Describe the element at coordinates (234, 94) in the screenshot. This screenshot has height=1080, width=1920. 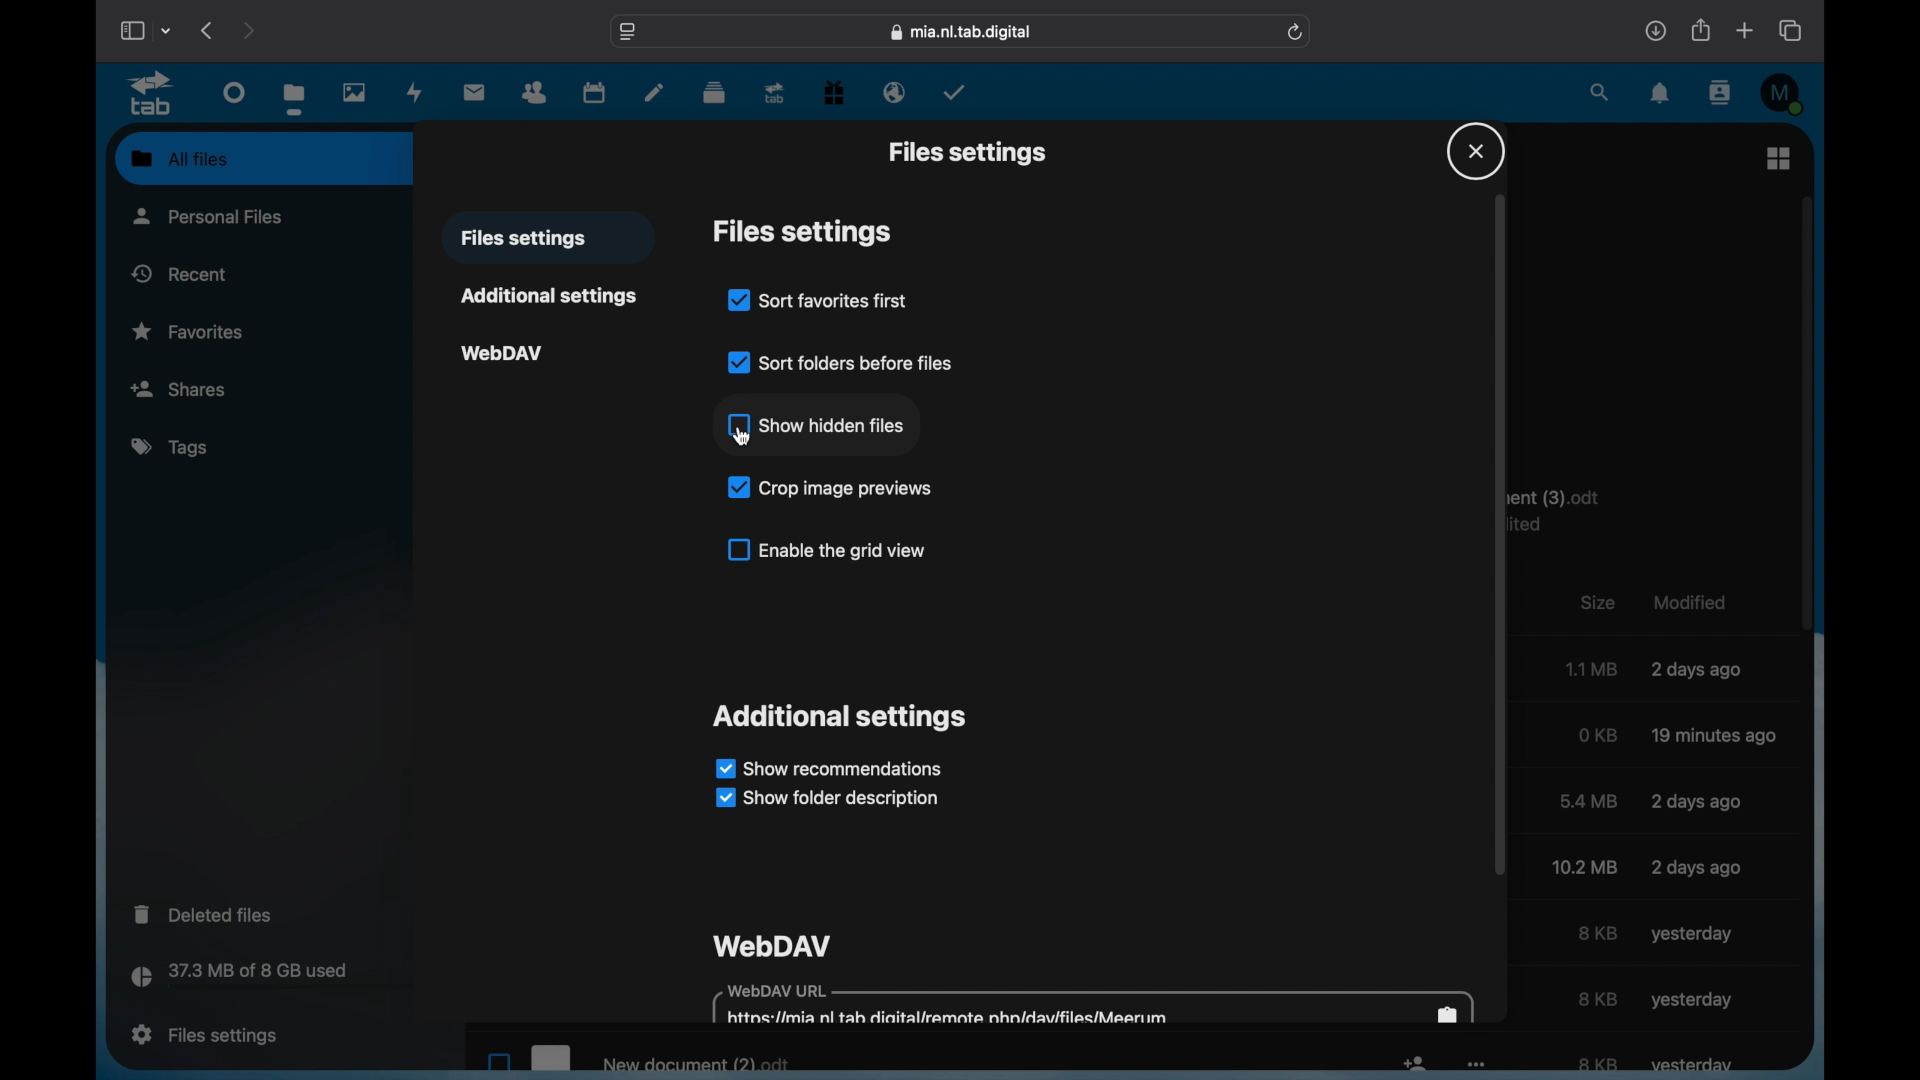
I see `dashboard` at that location.